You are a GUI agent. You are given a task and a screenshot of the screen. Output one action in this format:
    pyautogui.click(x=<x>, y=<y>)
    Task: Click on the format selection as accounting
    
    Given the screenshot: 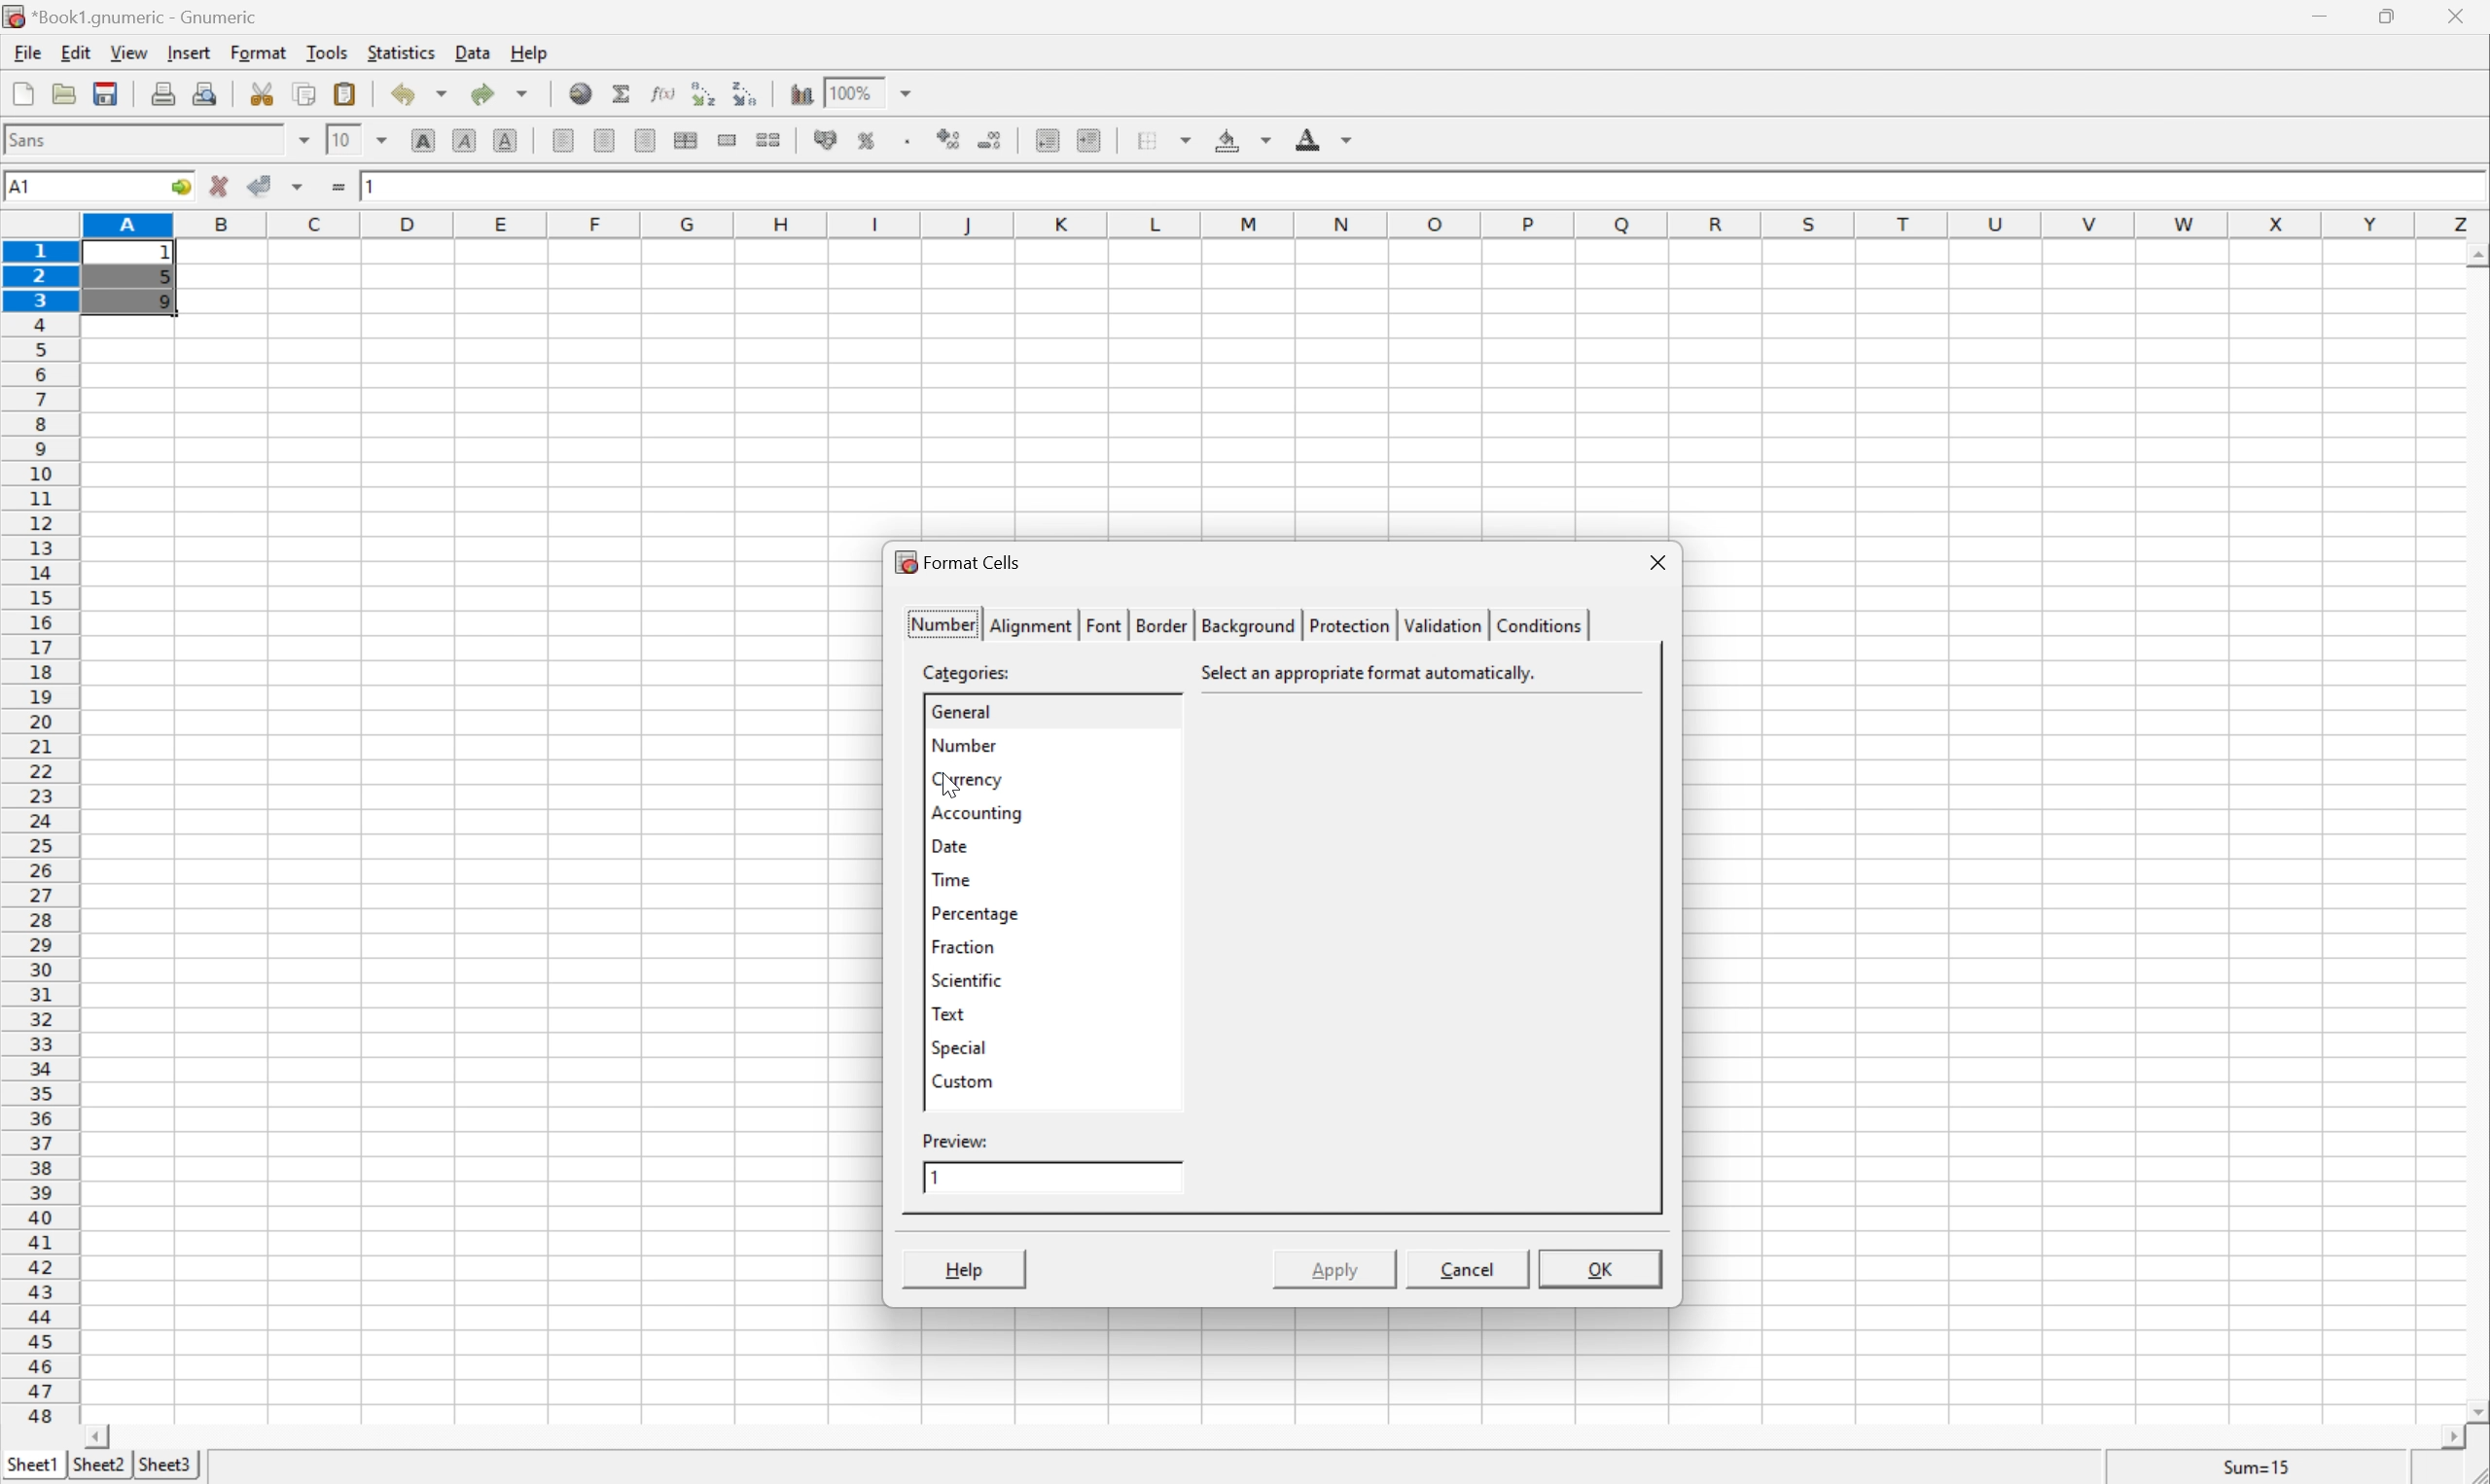 What is the action you would take?
    pyautogui.click(x=827, y=140)
    